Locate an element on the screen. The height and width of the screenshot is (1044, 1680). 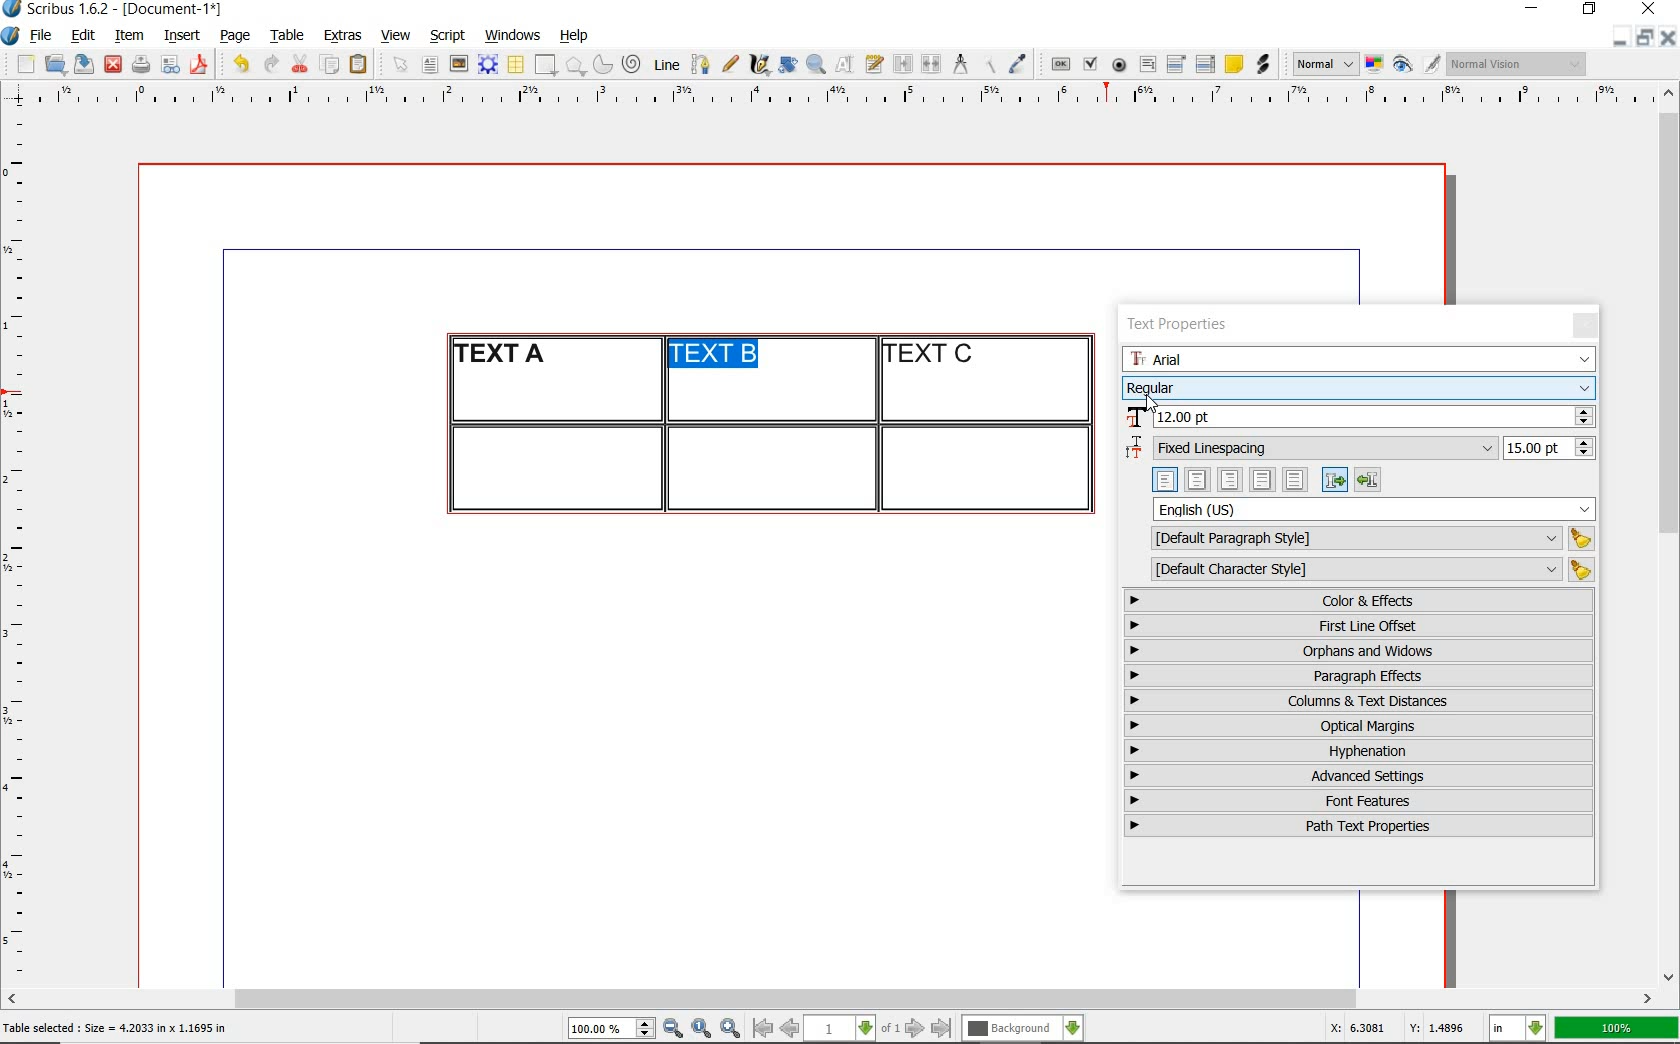
ruler is located at coordinates (853, 97).